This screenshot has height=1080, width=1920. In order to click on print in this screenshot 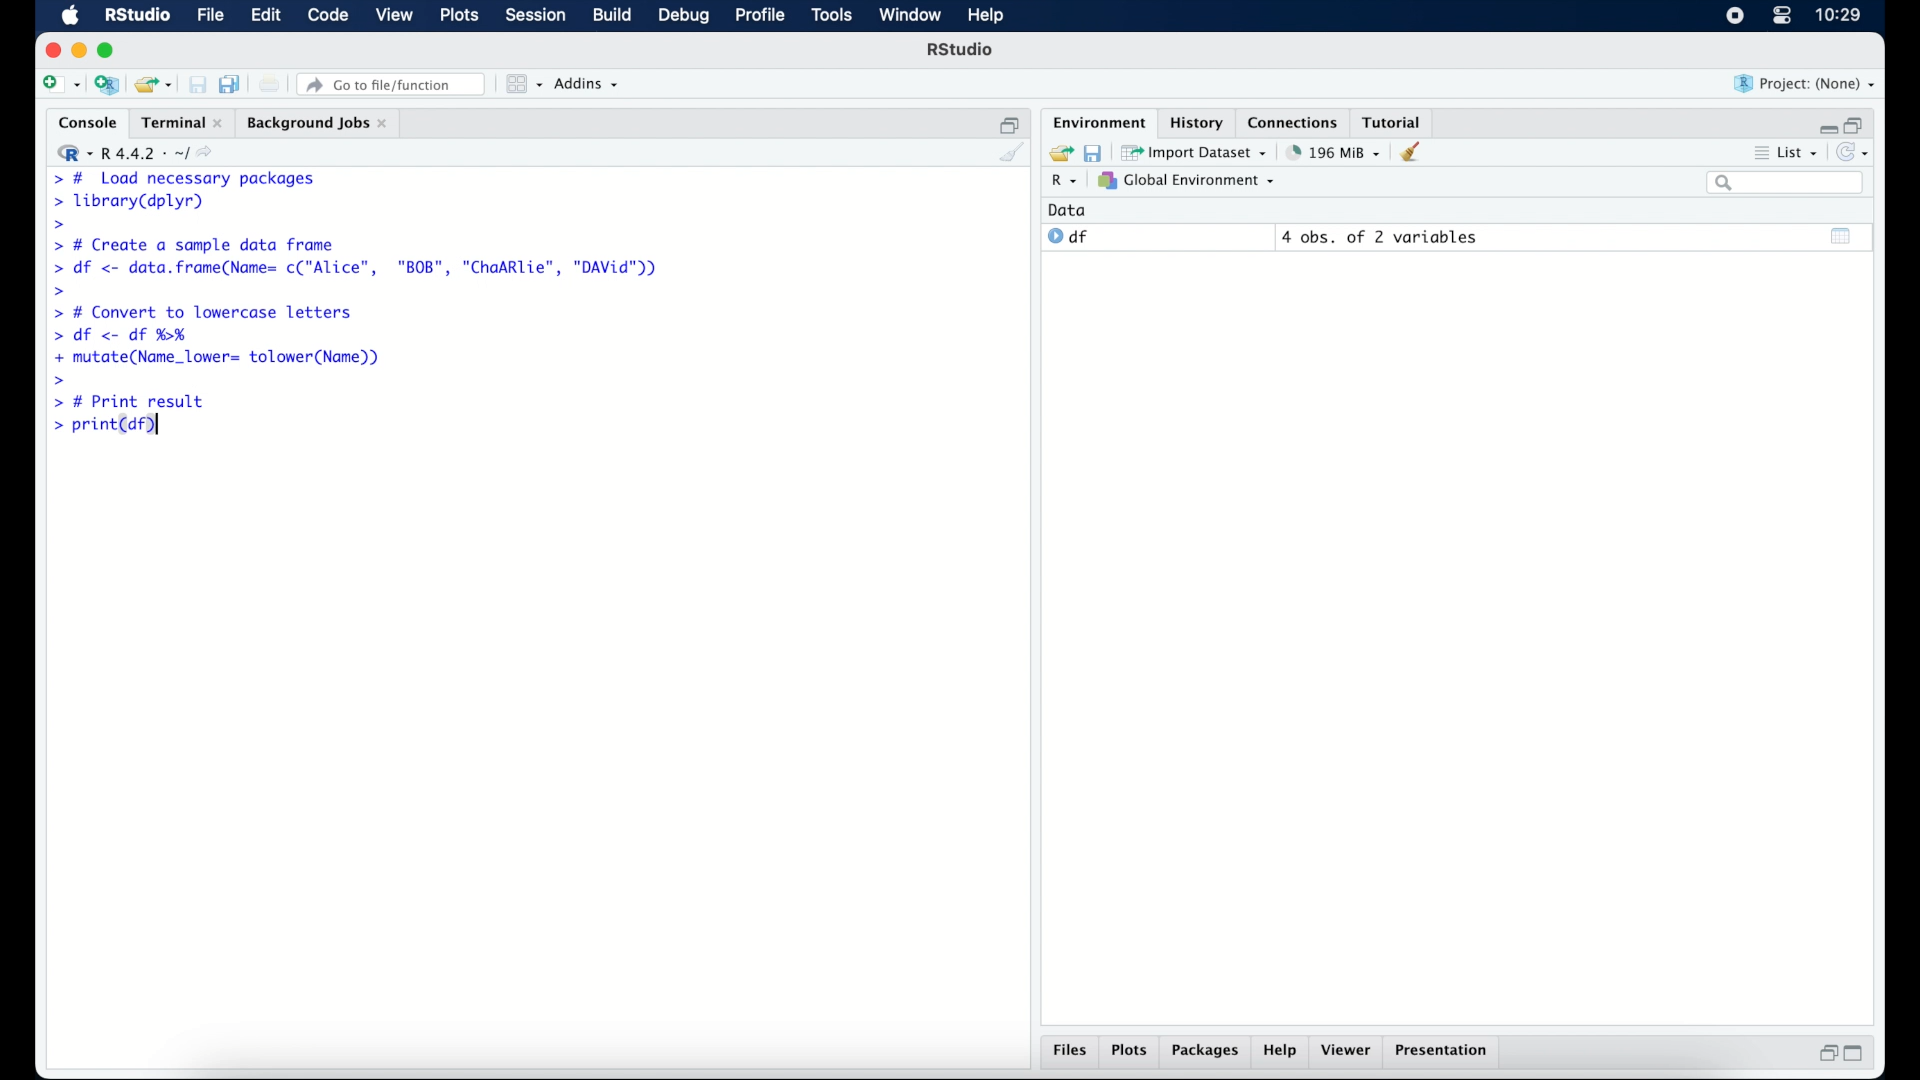, I will do `click(270, 84)`.